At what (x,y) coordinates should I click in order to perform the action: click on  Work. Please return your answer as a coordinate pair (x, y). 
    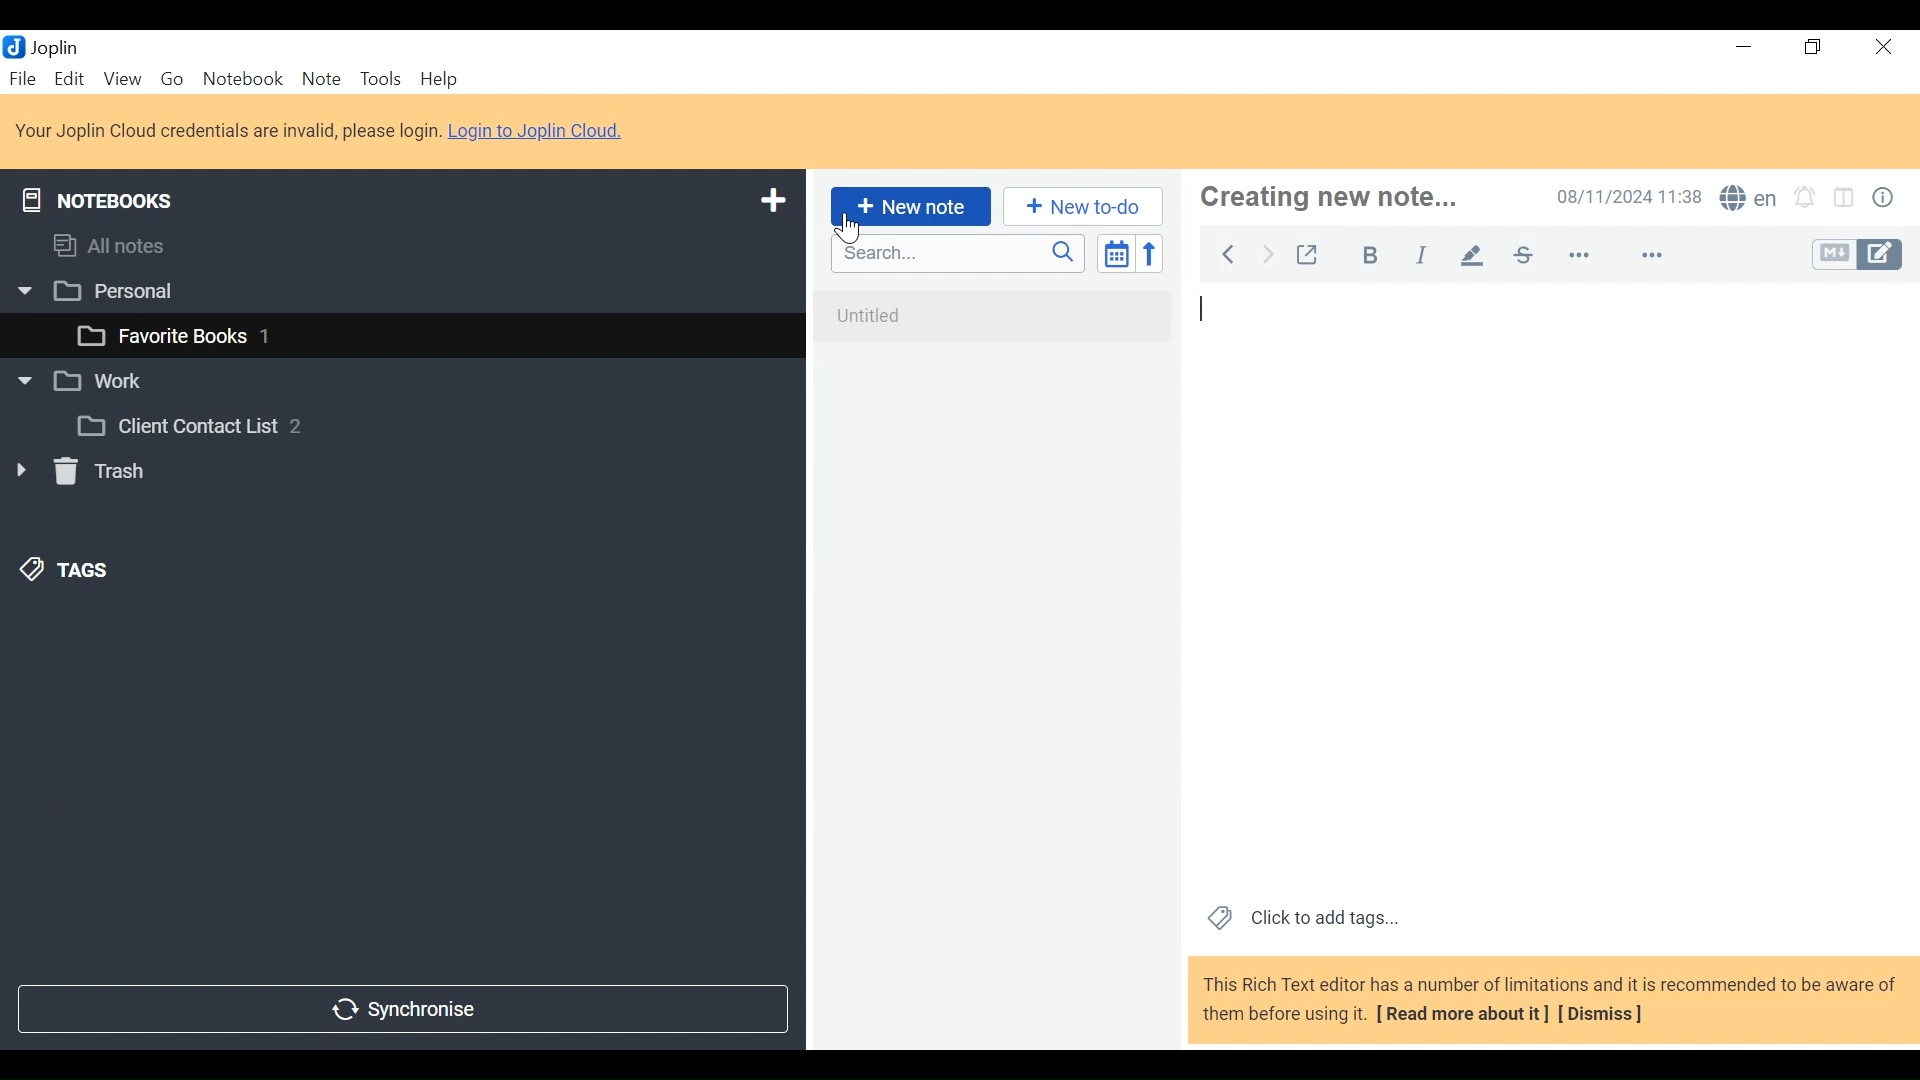
    Looking at the image, I should click on (79, 376).